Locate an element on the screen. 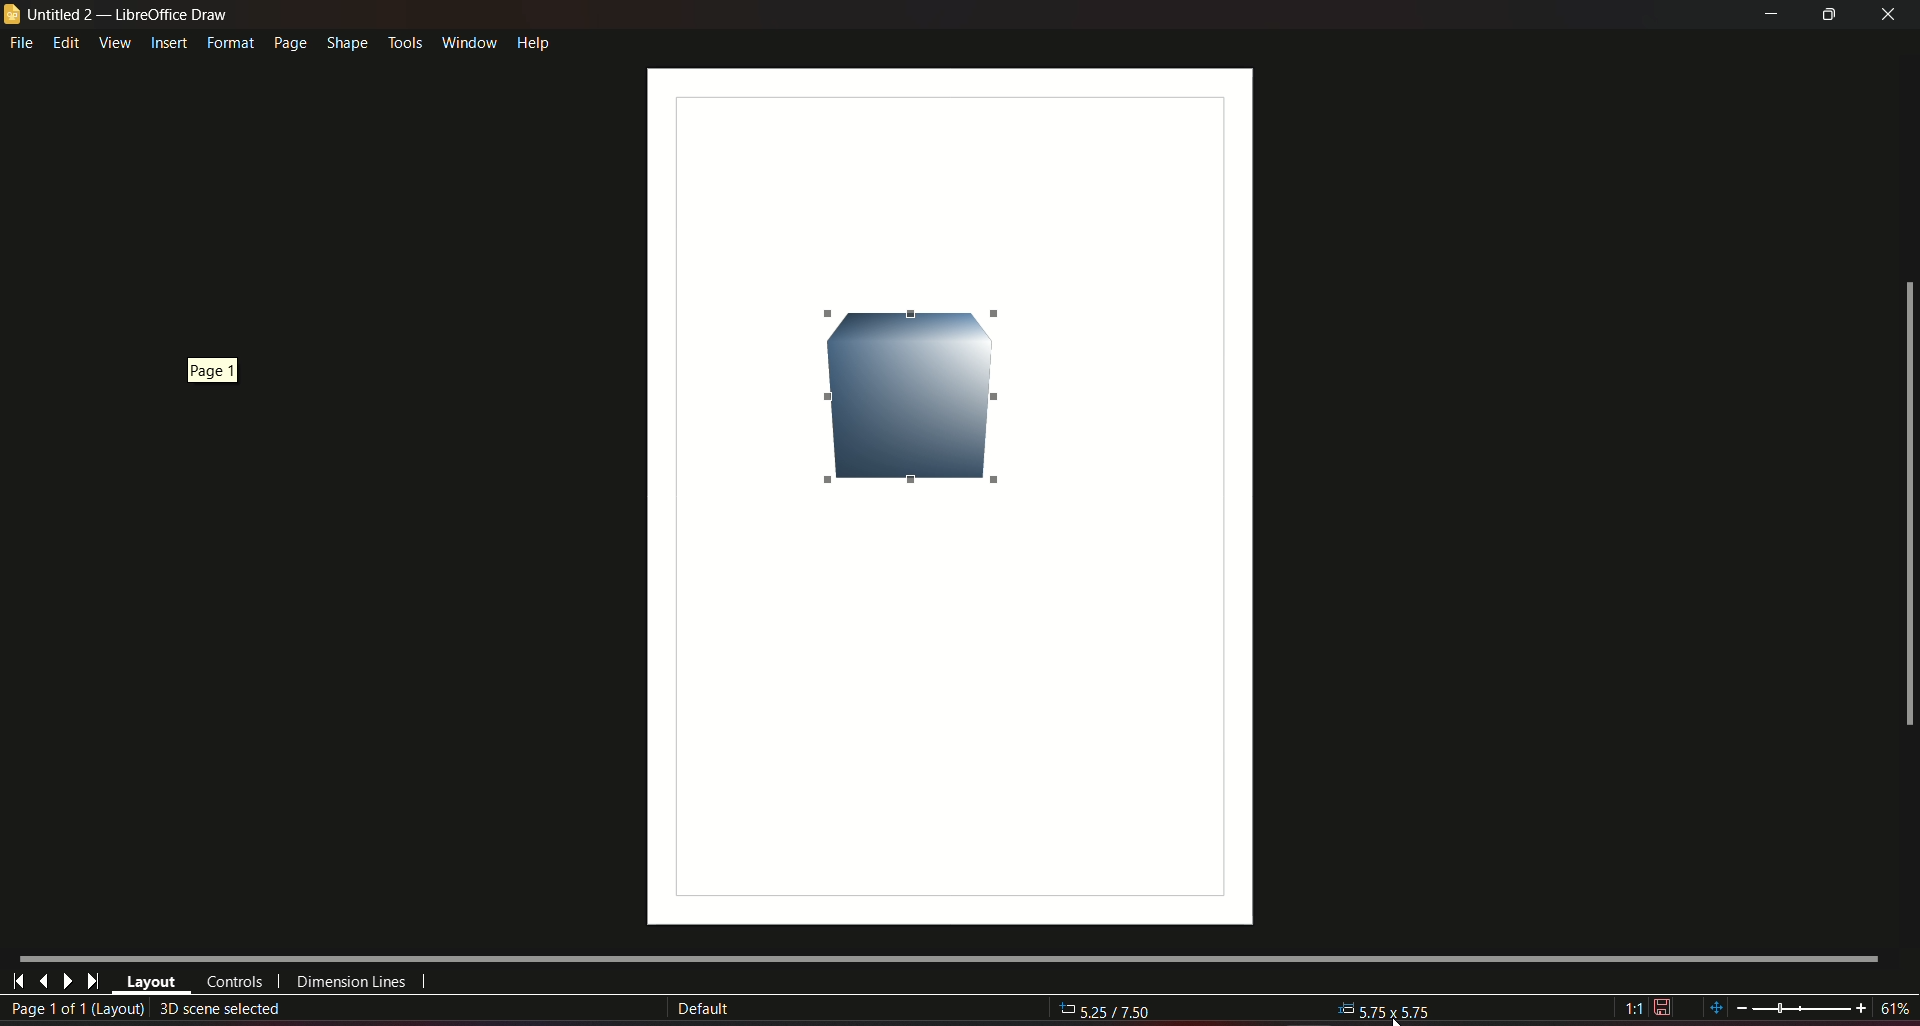 Image resolution: width=1920 pixels, height=1026 pixels. next page is located at coordinates (67, 981).